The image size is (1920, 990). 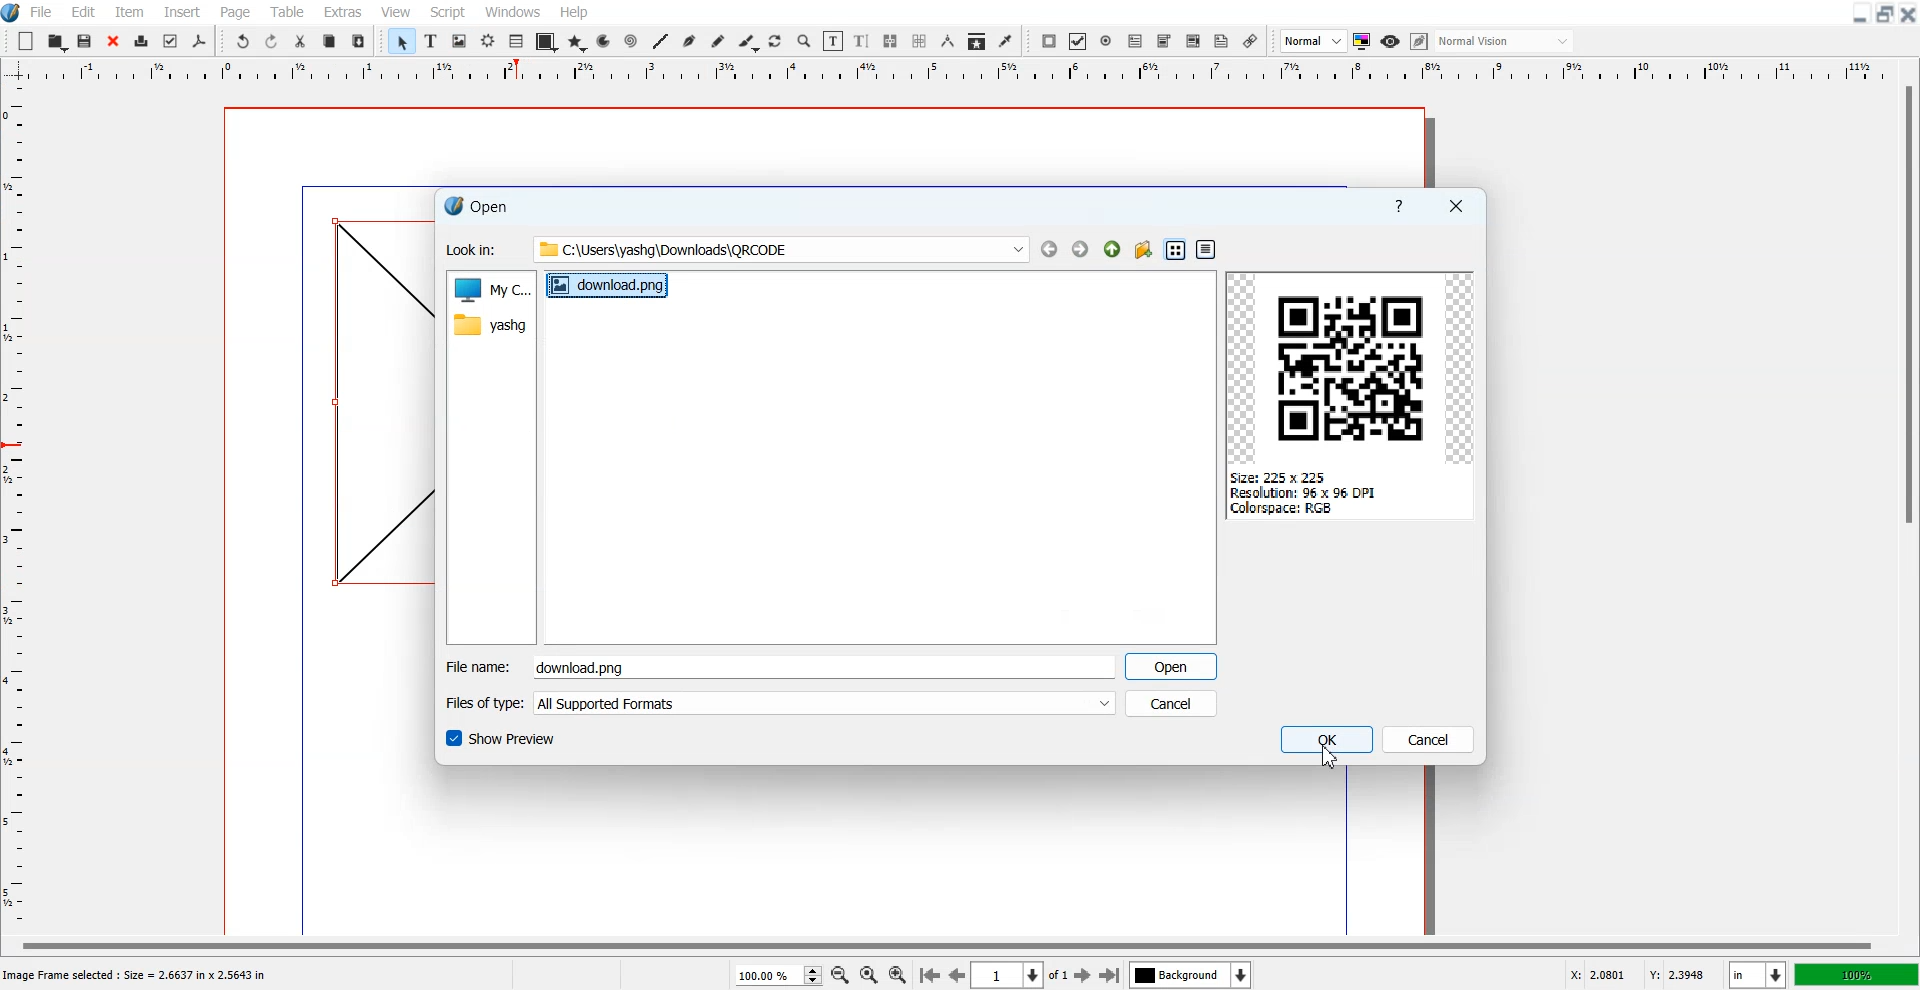 What do you see at coordinates (956, 975) in the screenshot?
I see `Go to Previous page` at bounding box center [956, 975].